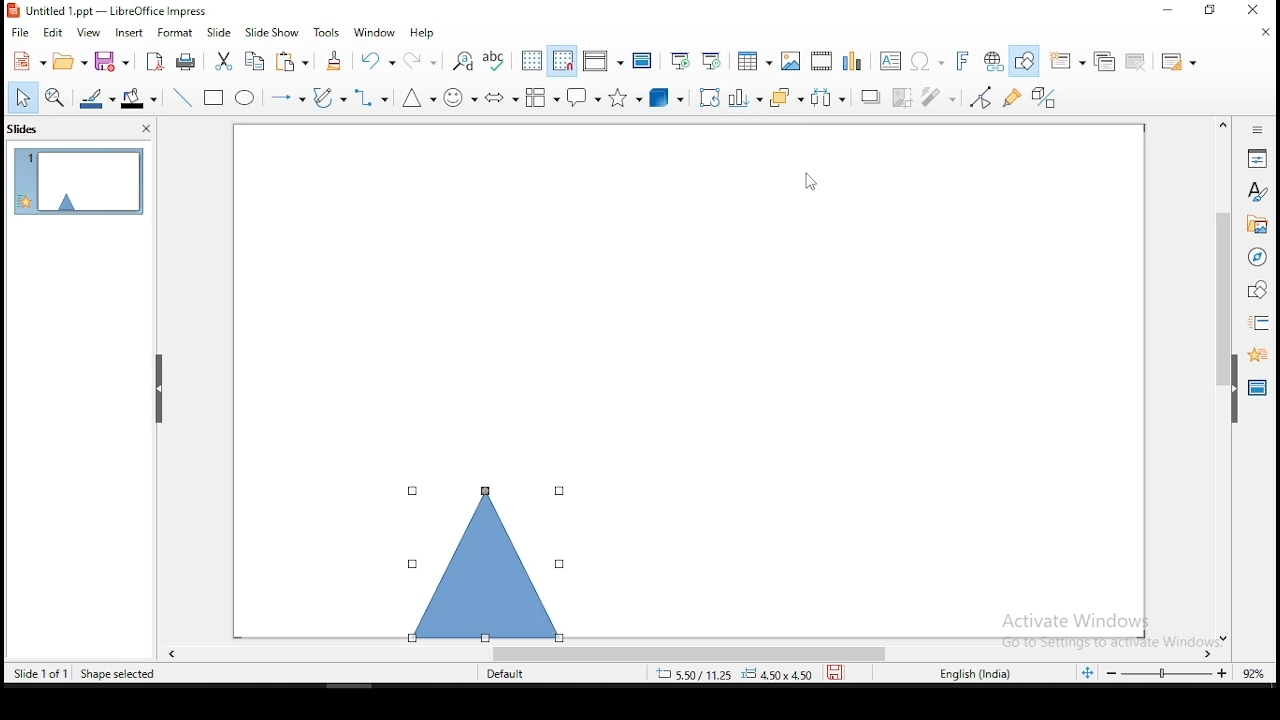 The height and width of the screenshot is (720, 1280). Describe the element at coordinates (483, 558) in the screenshot. I see `shape` at that location.